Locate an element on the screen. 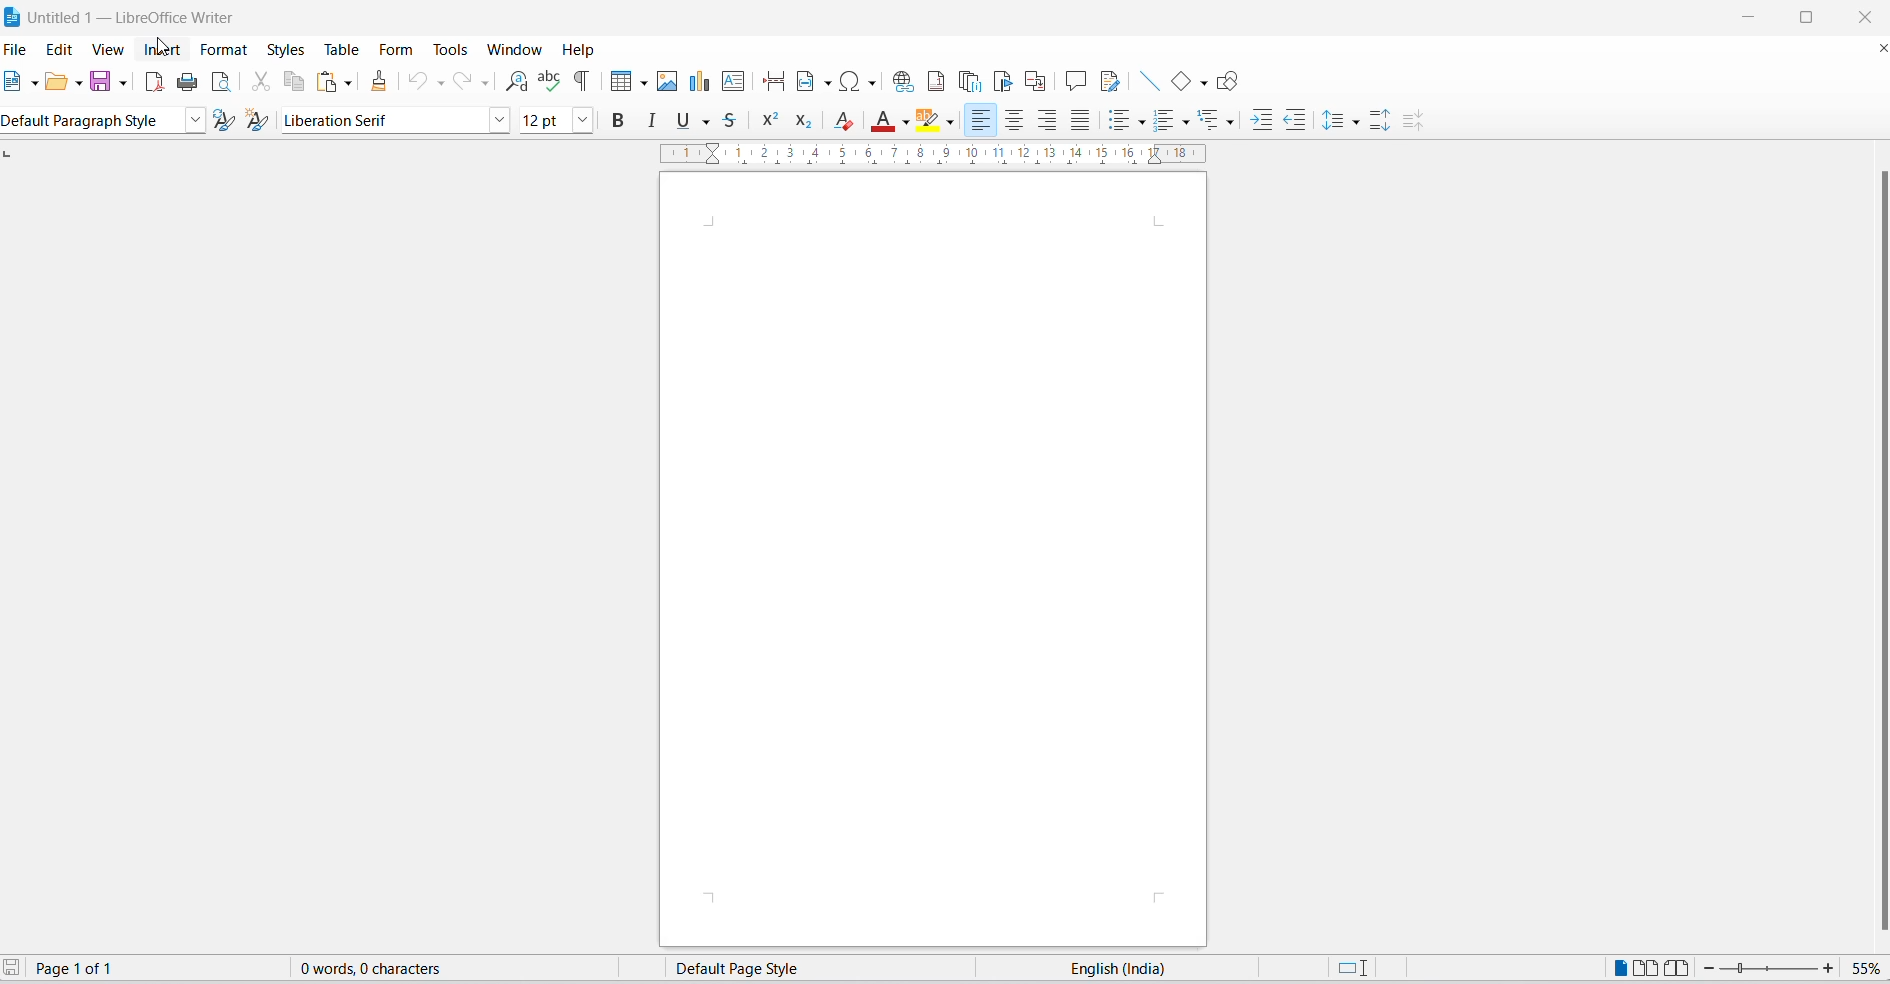  zoom slider is located at coordinates (1771, 970).